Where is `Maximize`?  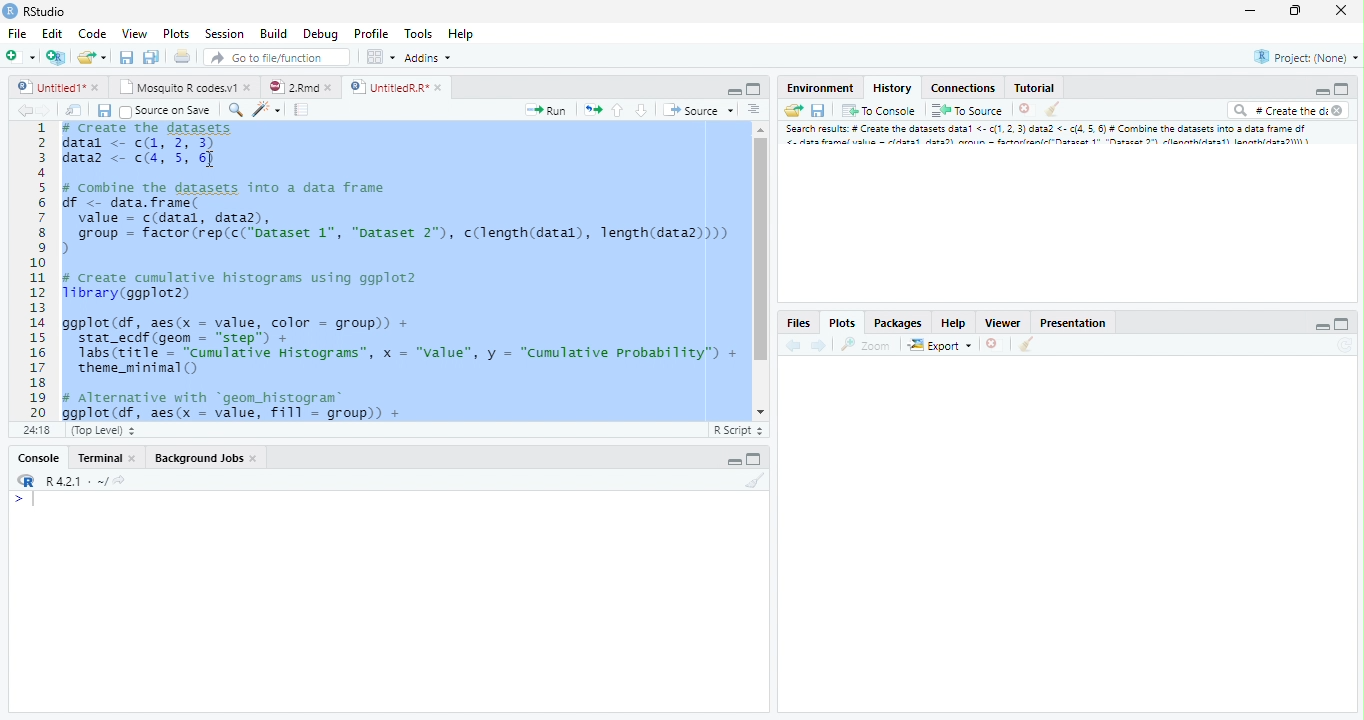
Maximize is located at coordinates (754, 88).